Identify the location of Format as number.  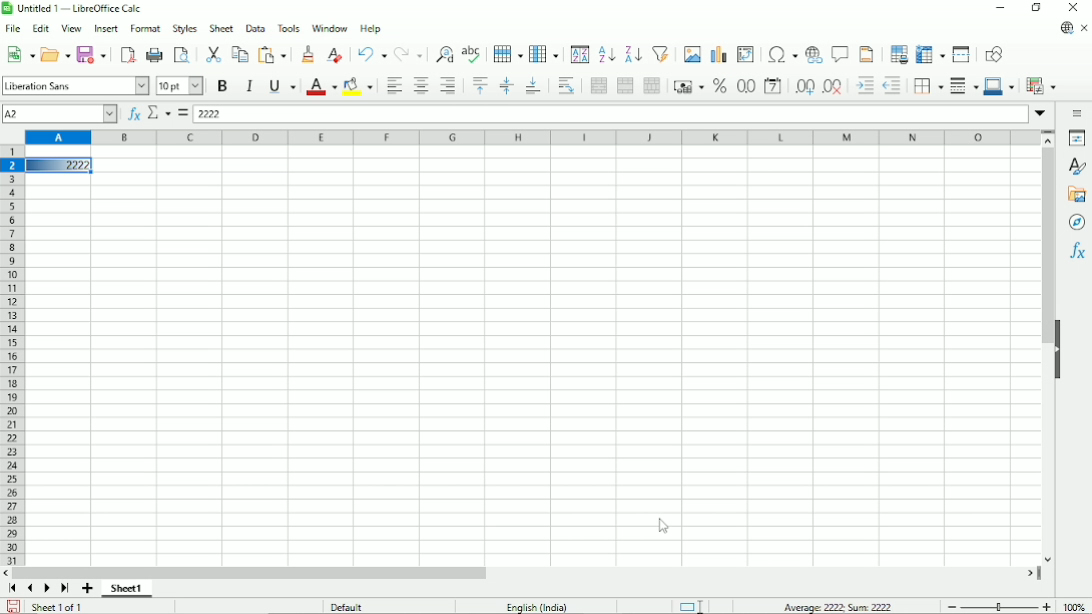
(745, 87).